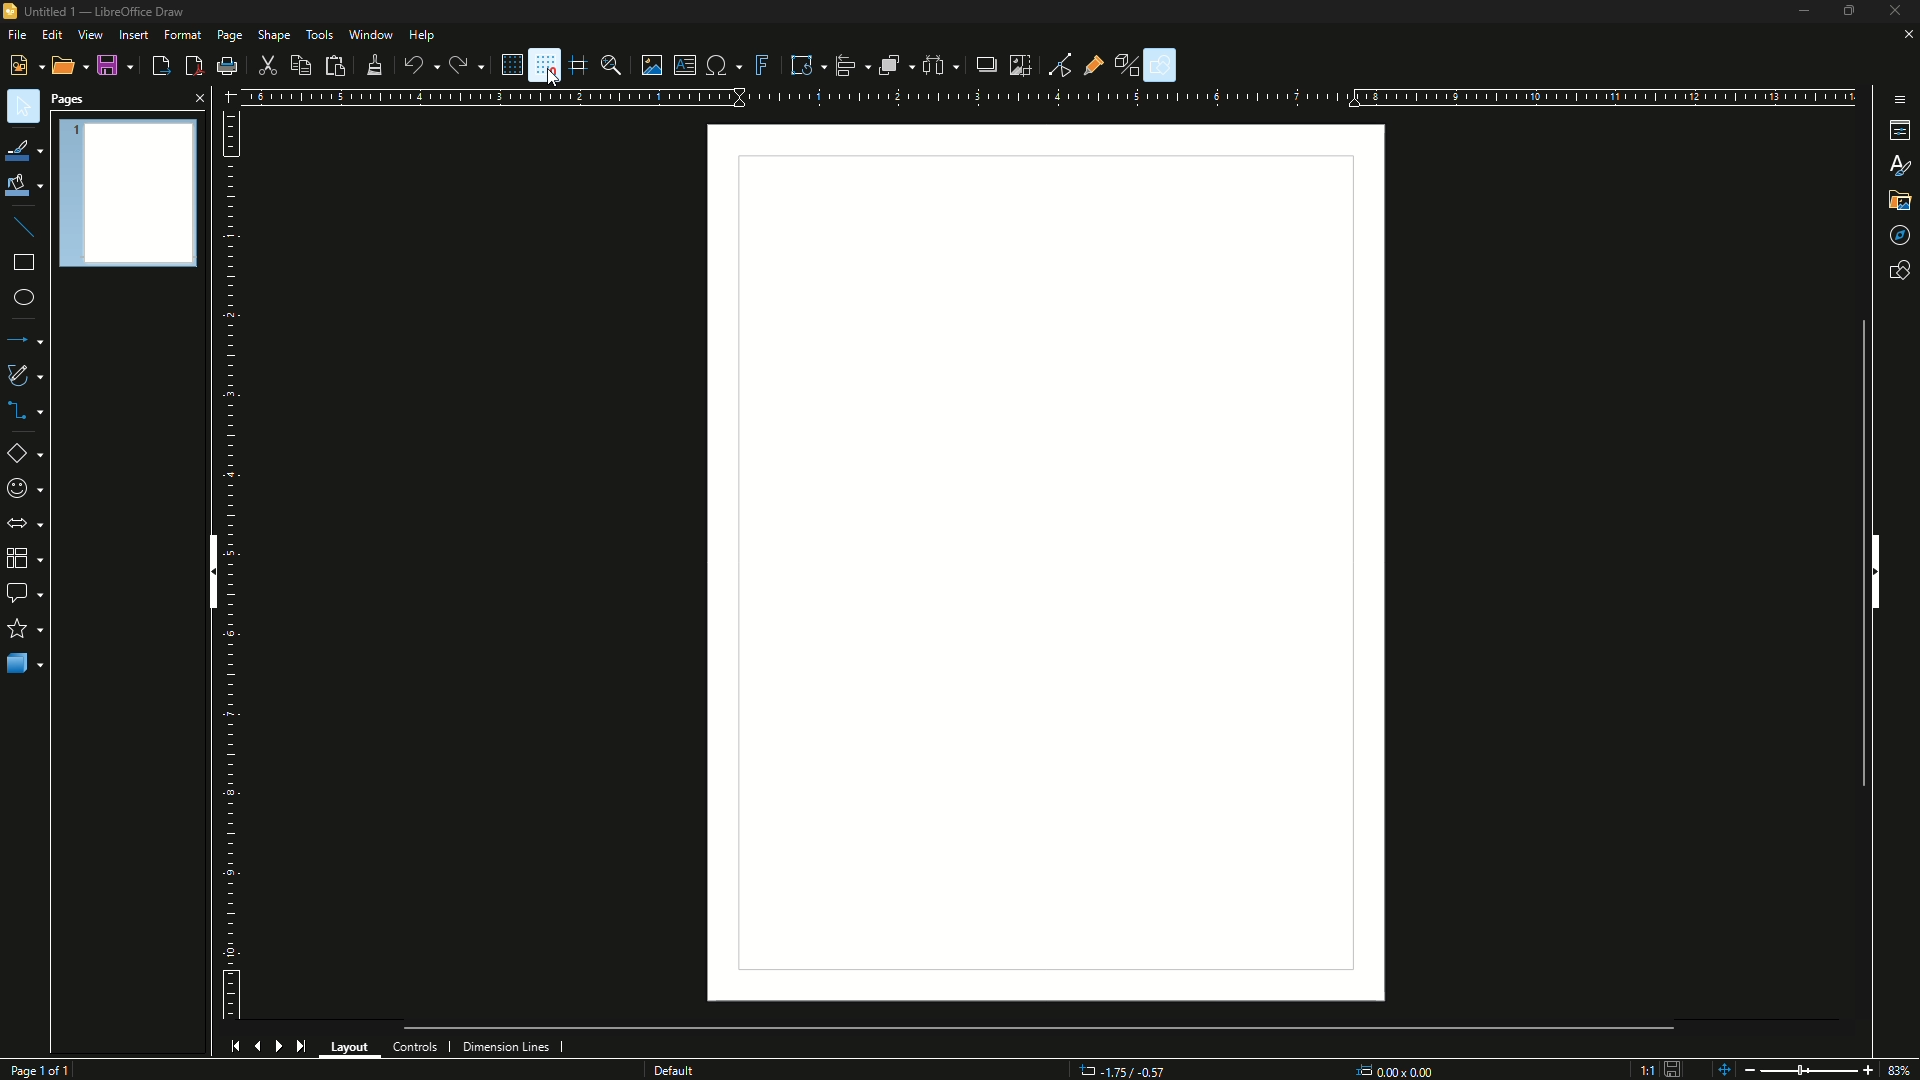 The width and height of the screenshot is (1920, 1080). What do you see at coordinates (511, 1044) in the screenshot?
I see `Dimension Lines` at bounding box center [511, 1044].